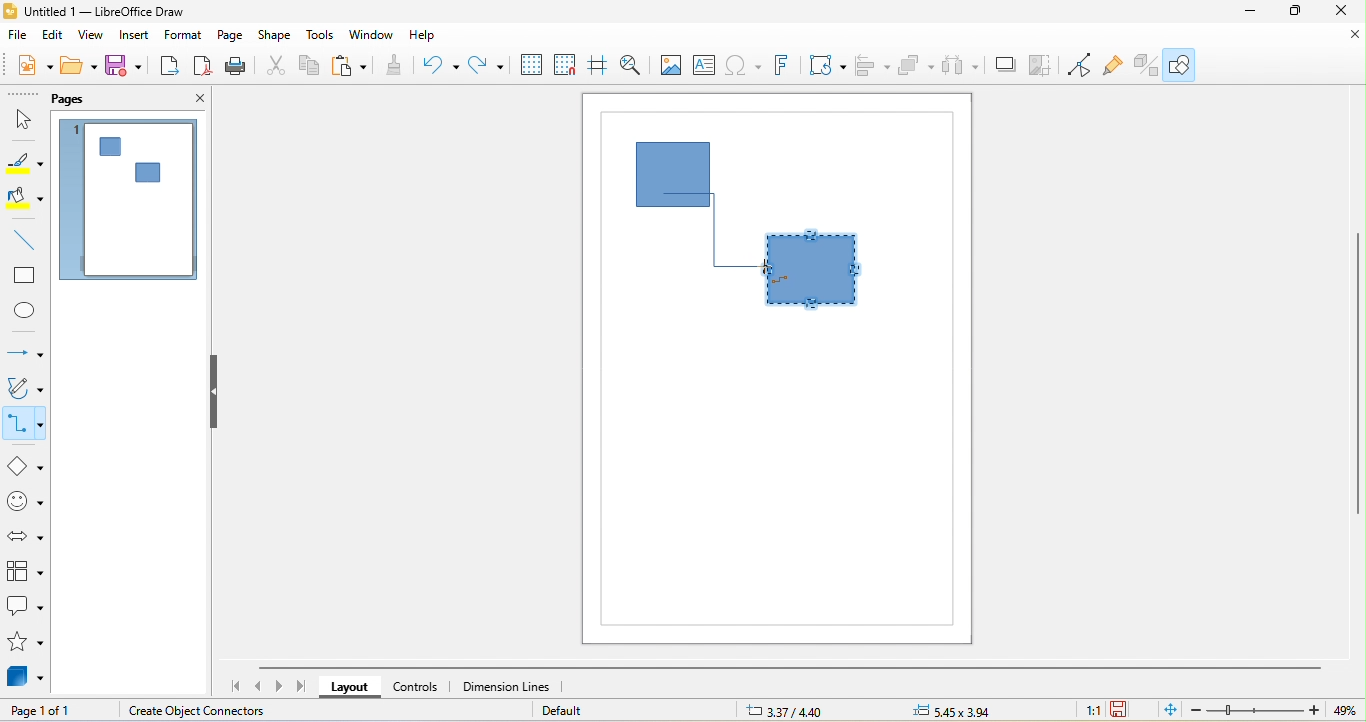 This screenshot has height=722, width=1366. Describe the element at coordinates (79, 67) in the screenshot. I see `open` at that location.